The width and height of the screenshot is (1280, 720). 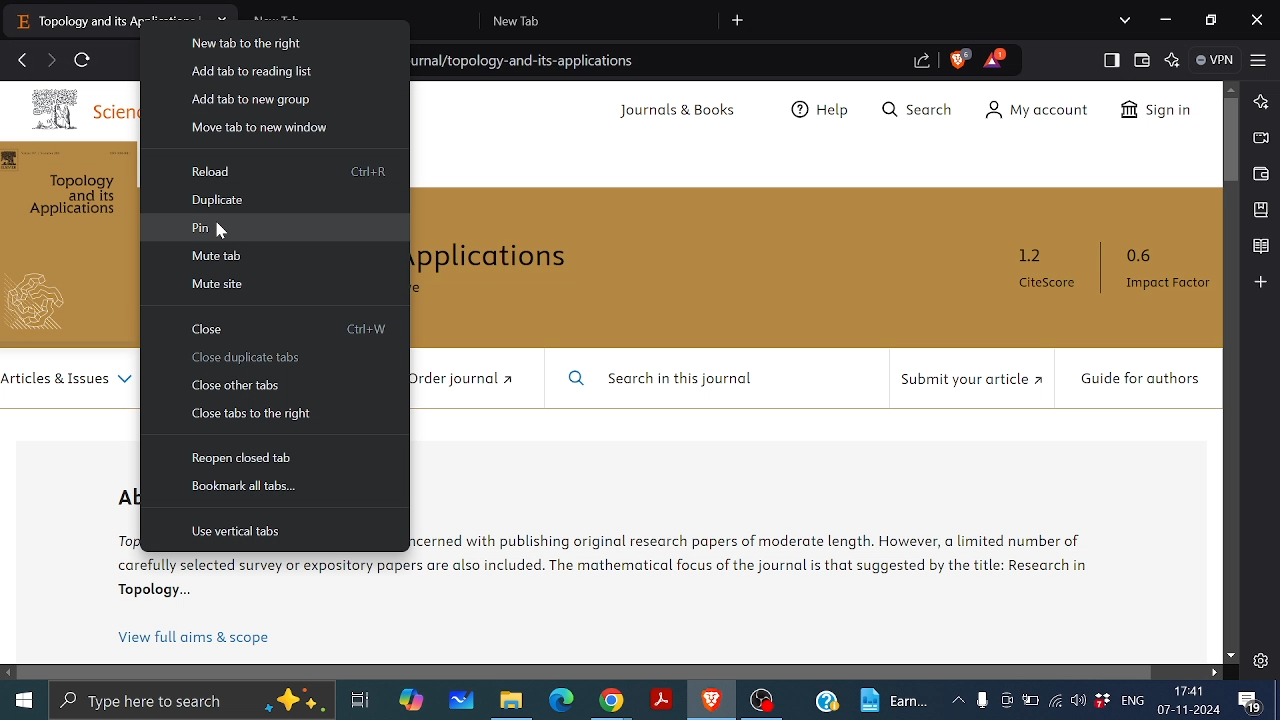 What do you see at coordinates (1231, 655) in the screenshot?
I see `Move down` at bounding box center [1231, 655].